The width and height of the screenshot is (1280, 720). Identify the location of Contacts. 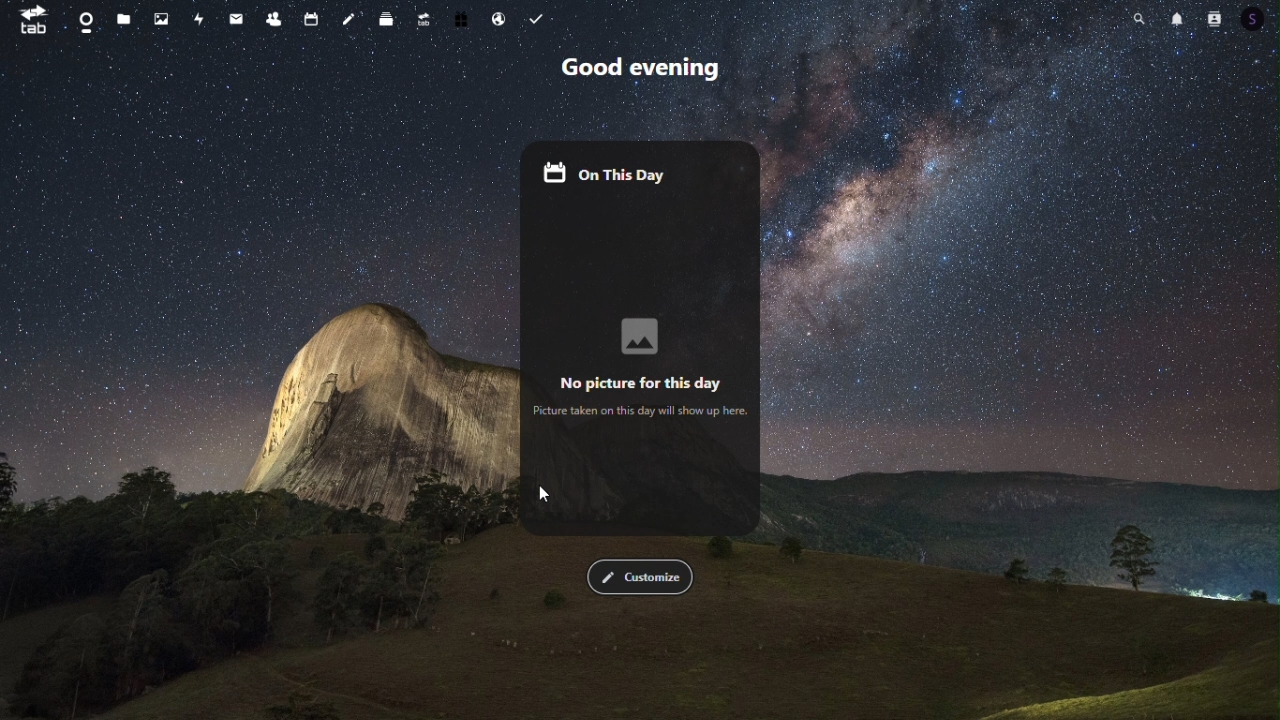
(1213, 16).